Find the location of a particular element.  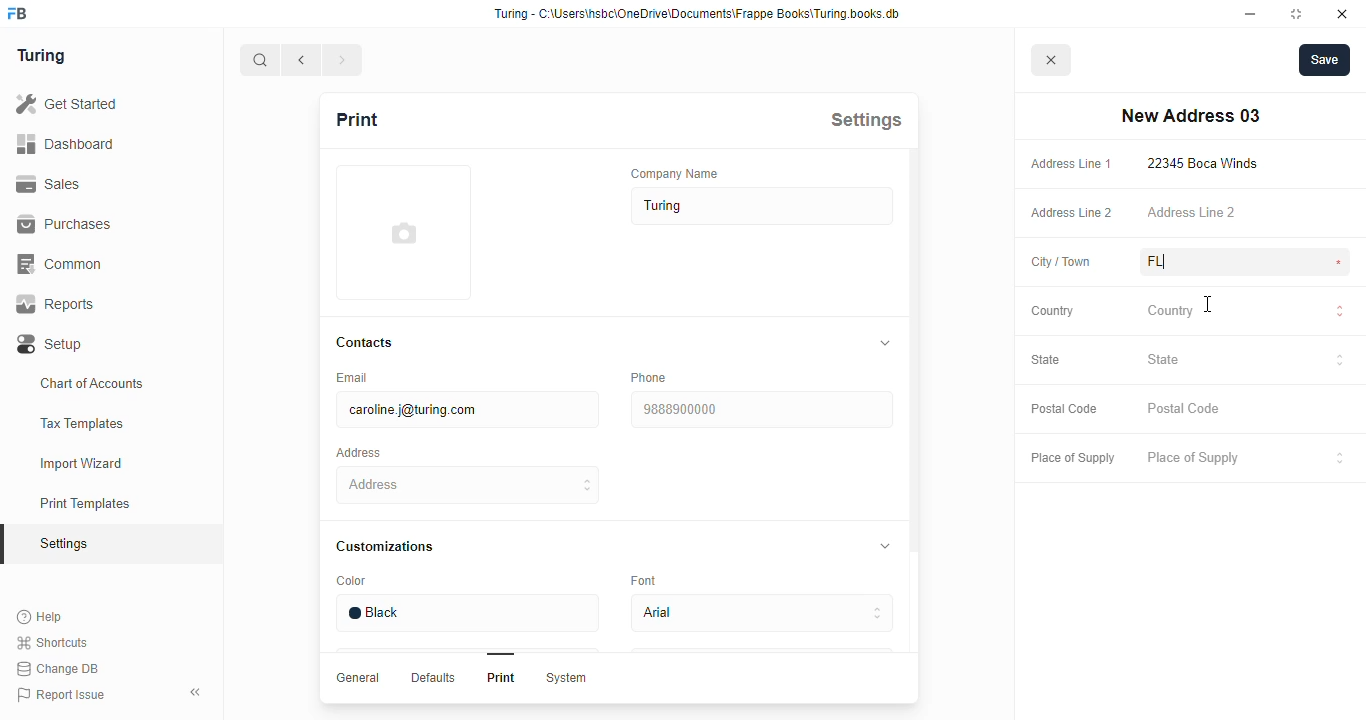

cursor is located at coordinates (1207, 302).